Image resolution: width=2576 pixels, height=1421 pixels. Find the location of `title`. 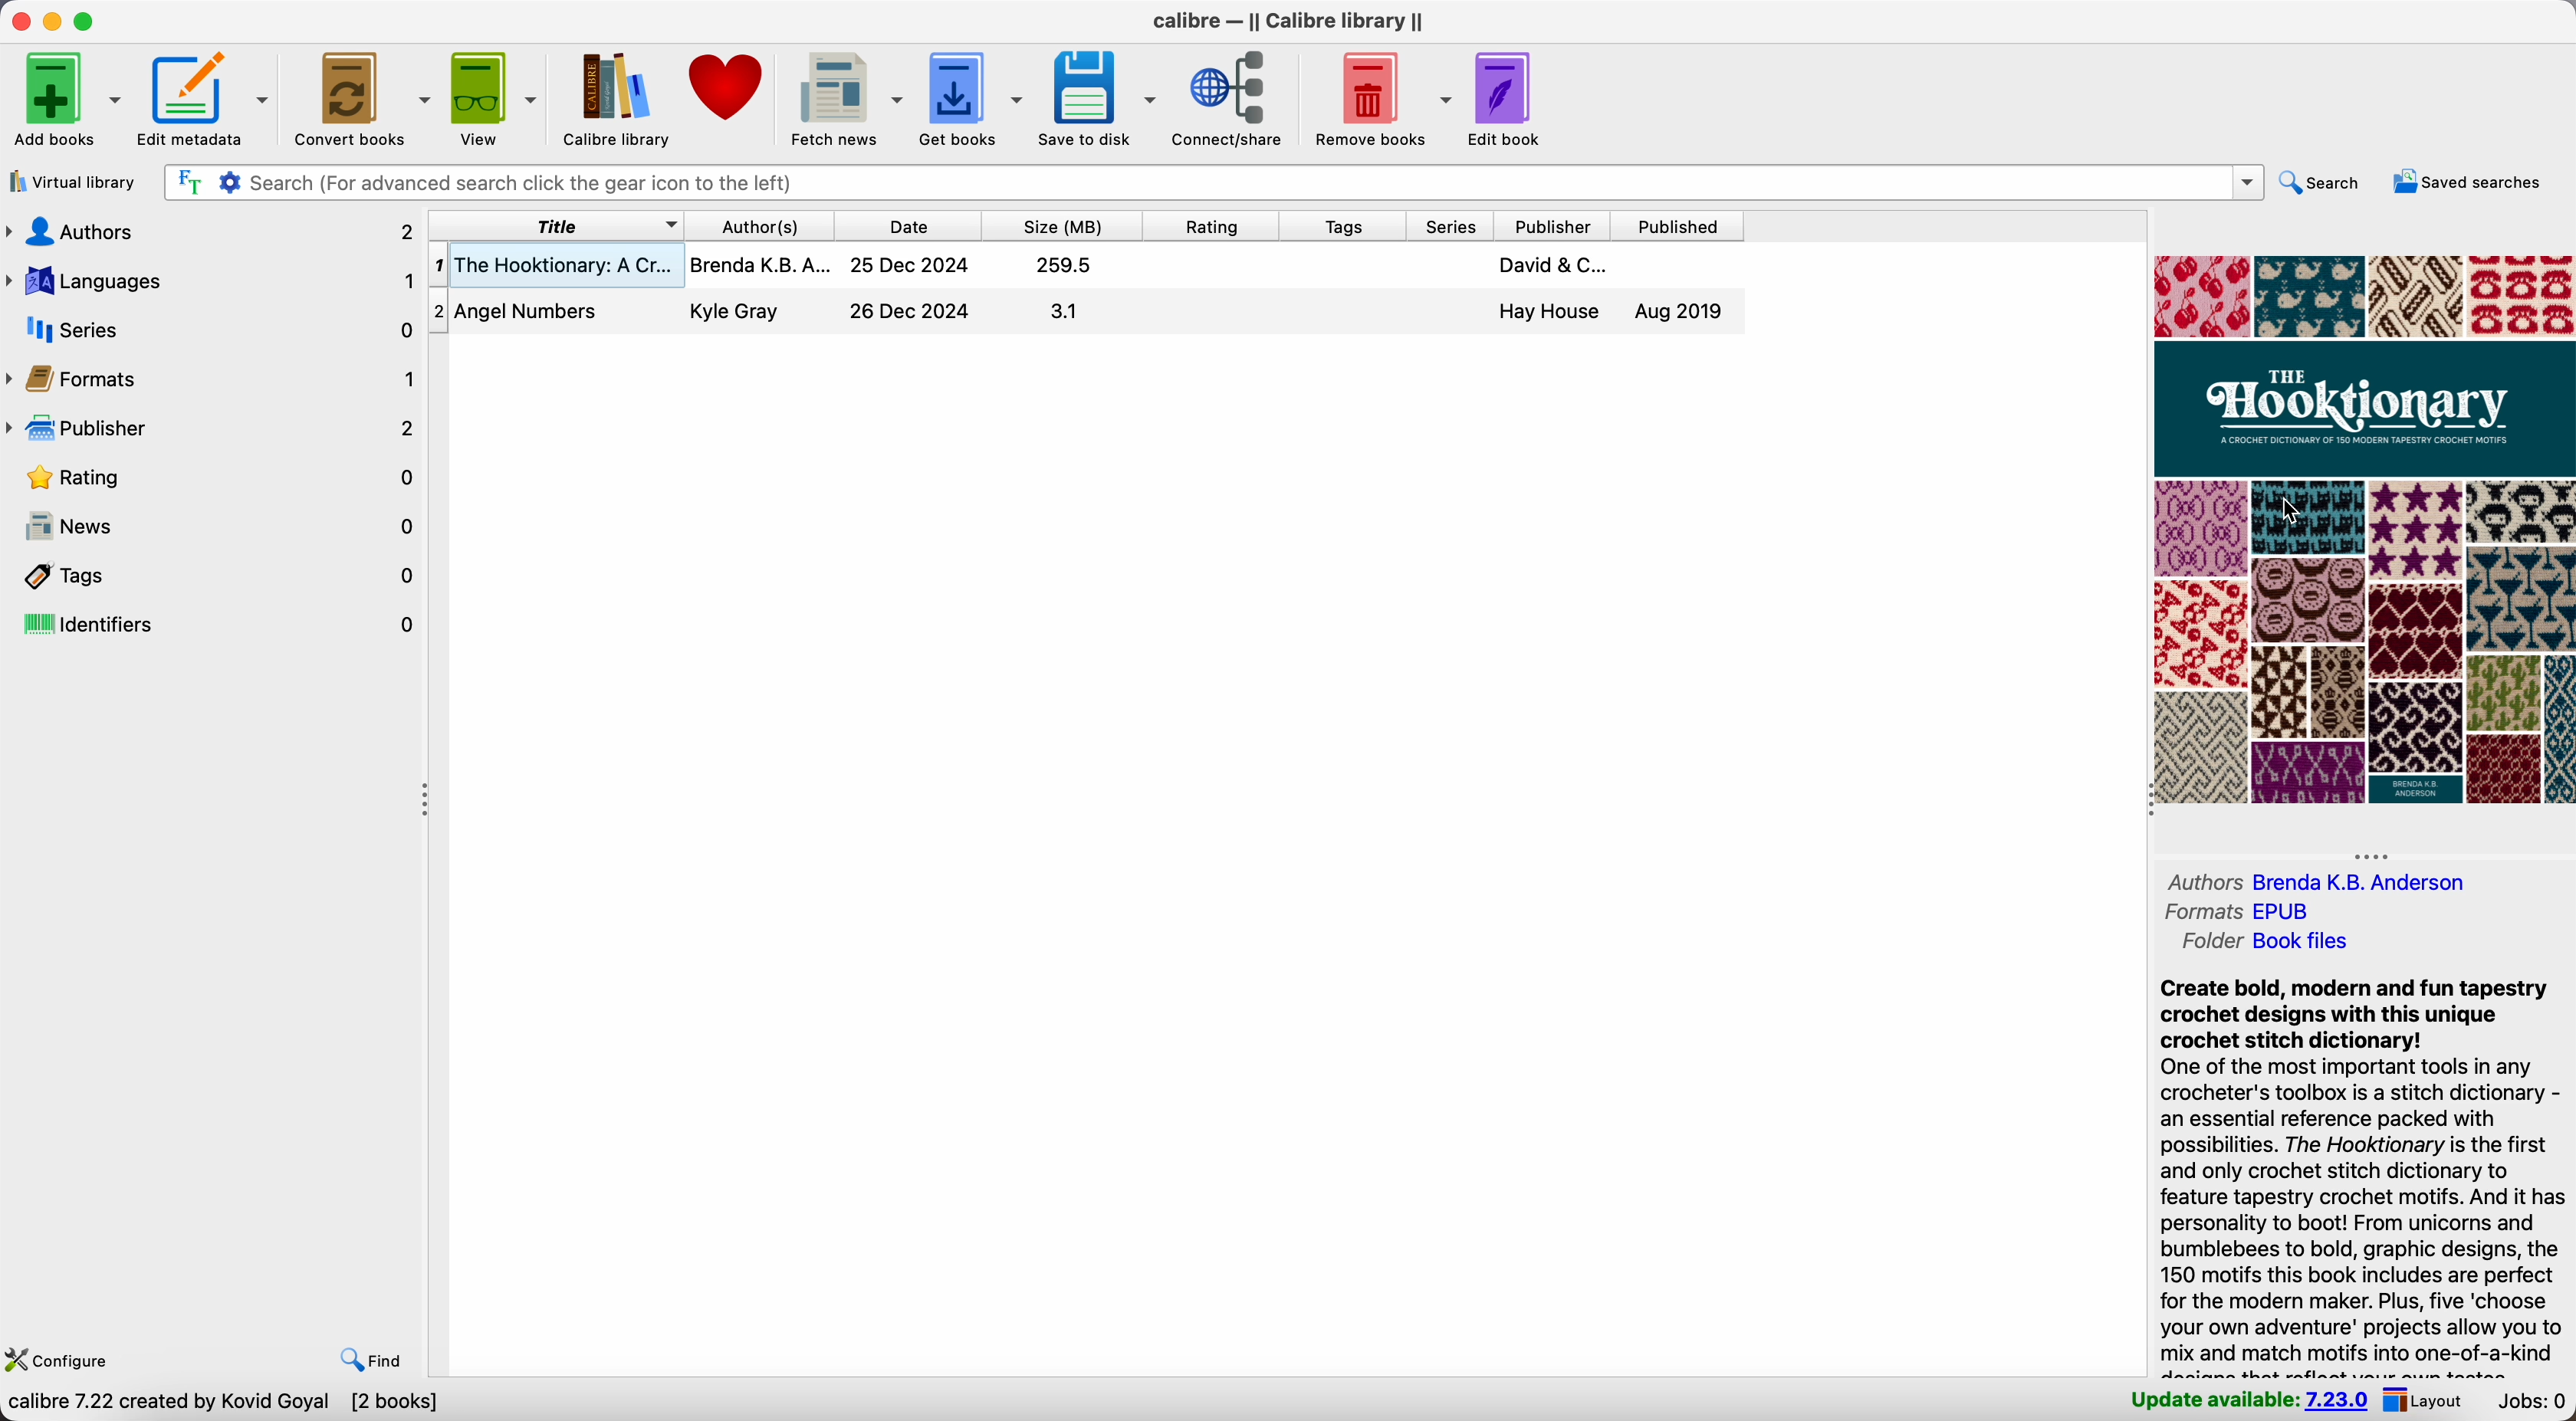

title is located at coordinates (556, 227).